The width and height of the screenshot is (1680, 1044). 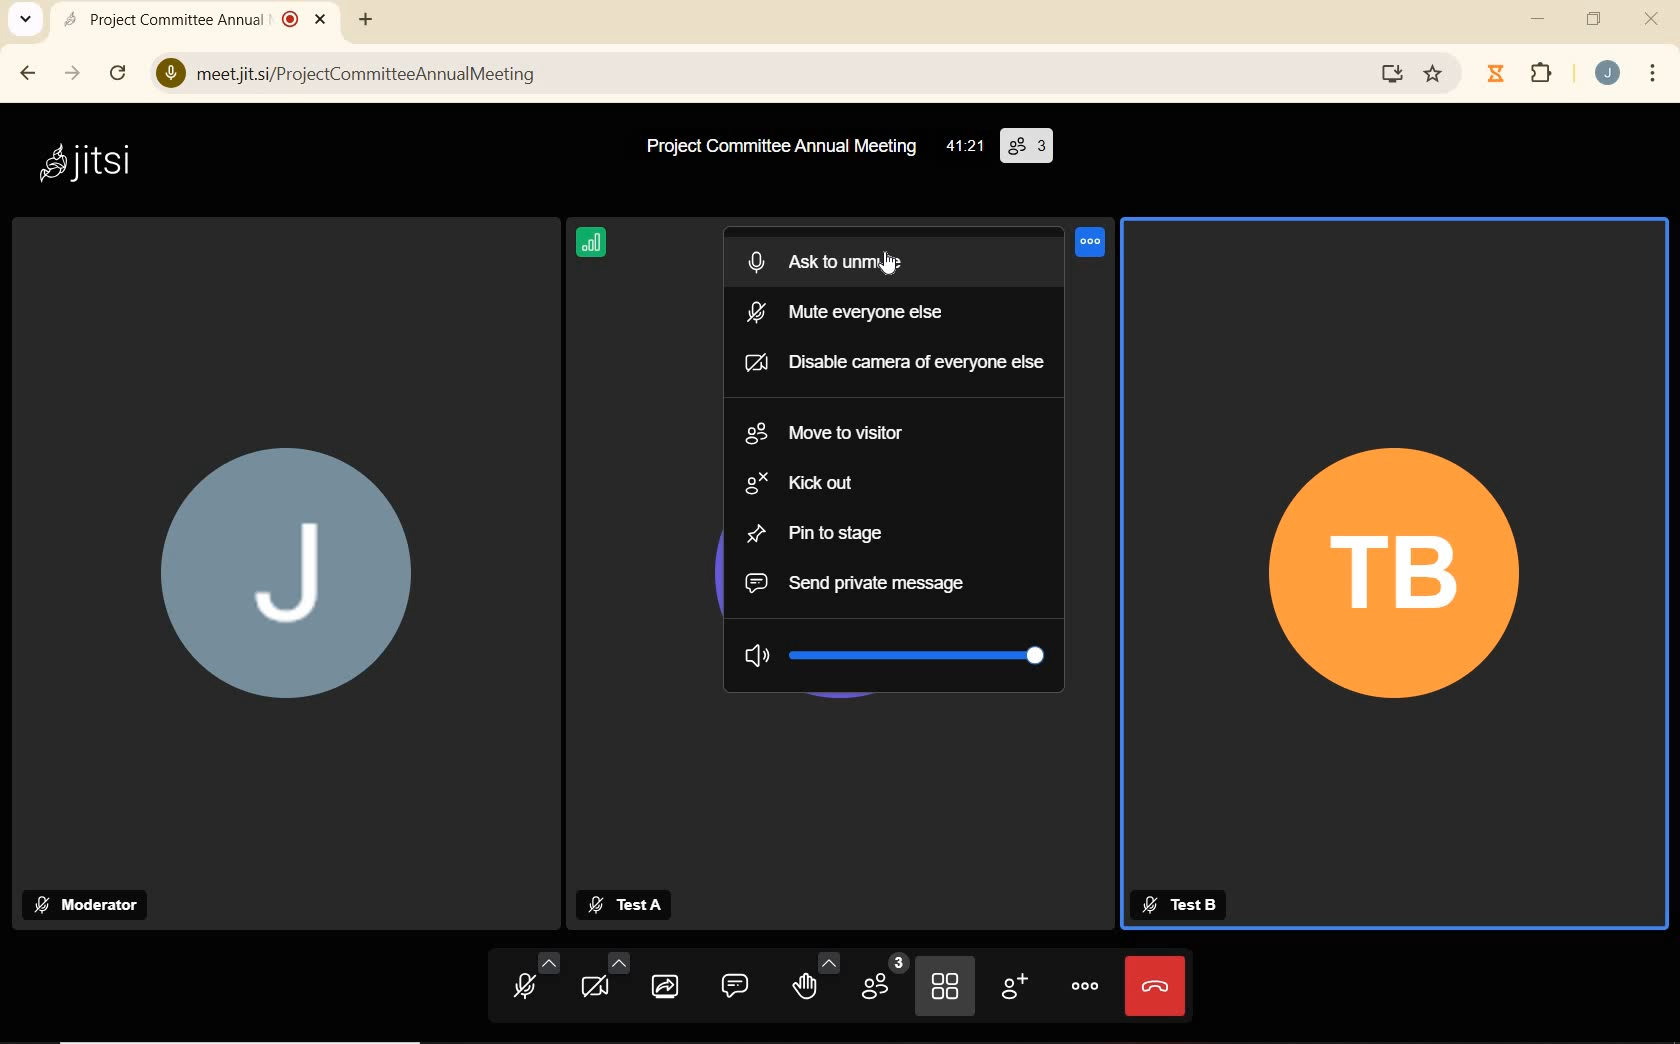 I want to click on Test A, so click(x=623, y=906).